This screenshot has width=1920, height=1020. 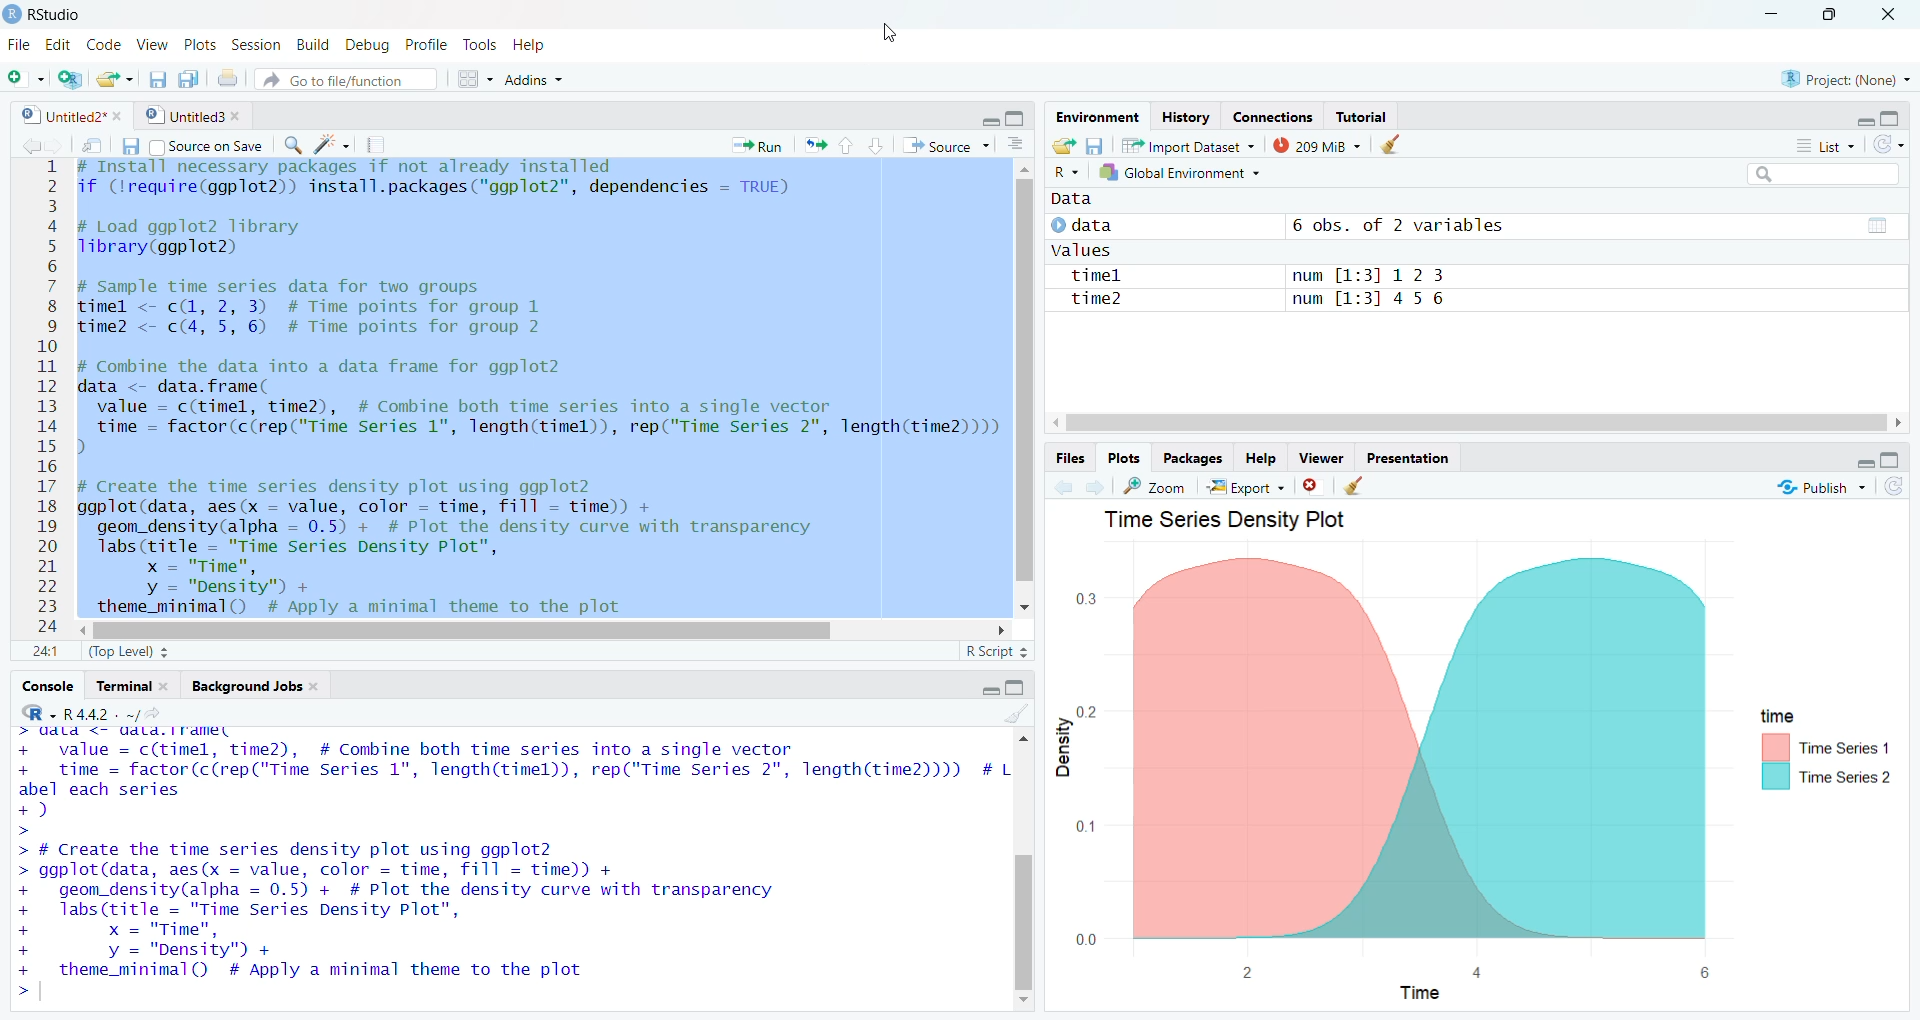 What do you see at coordinates (1279, 224) in the screenshot?
I see `data 6 obs. of 2 variables` at bounding box center [1279, 224].